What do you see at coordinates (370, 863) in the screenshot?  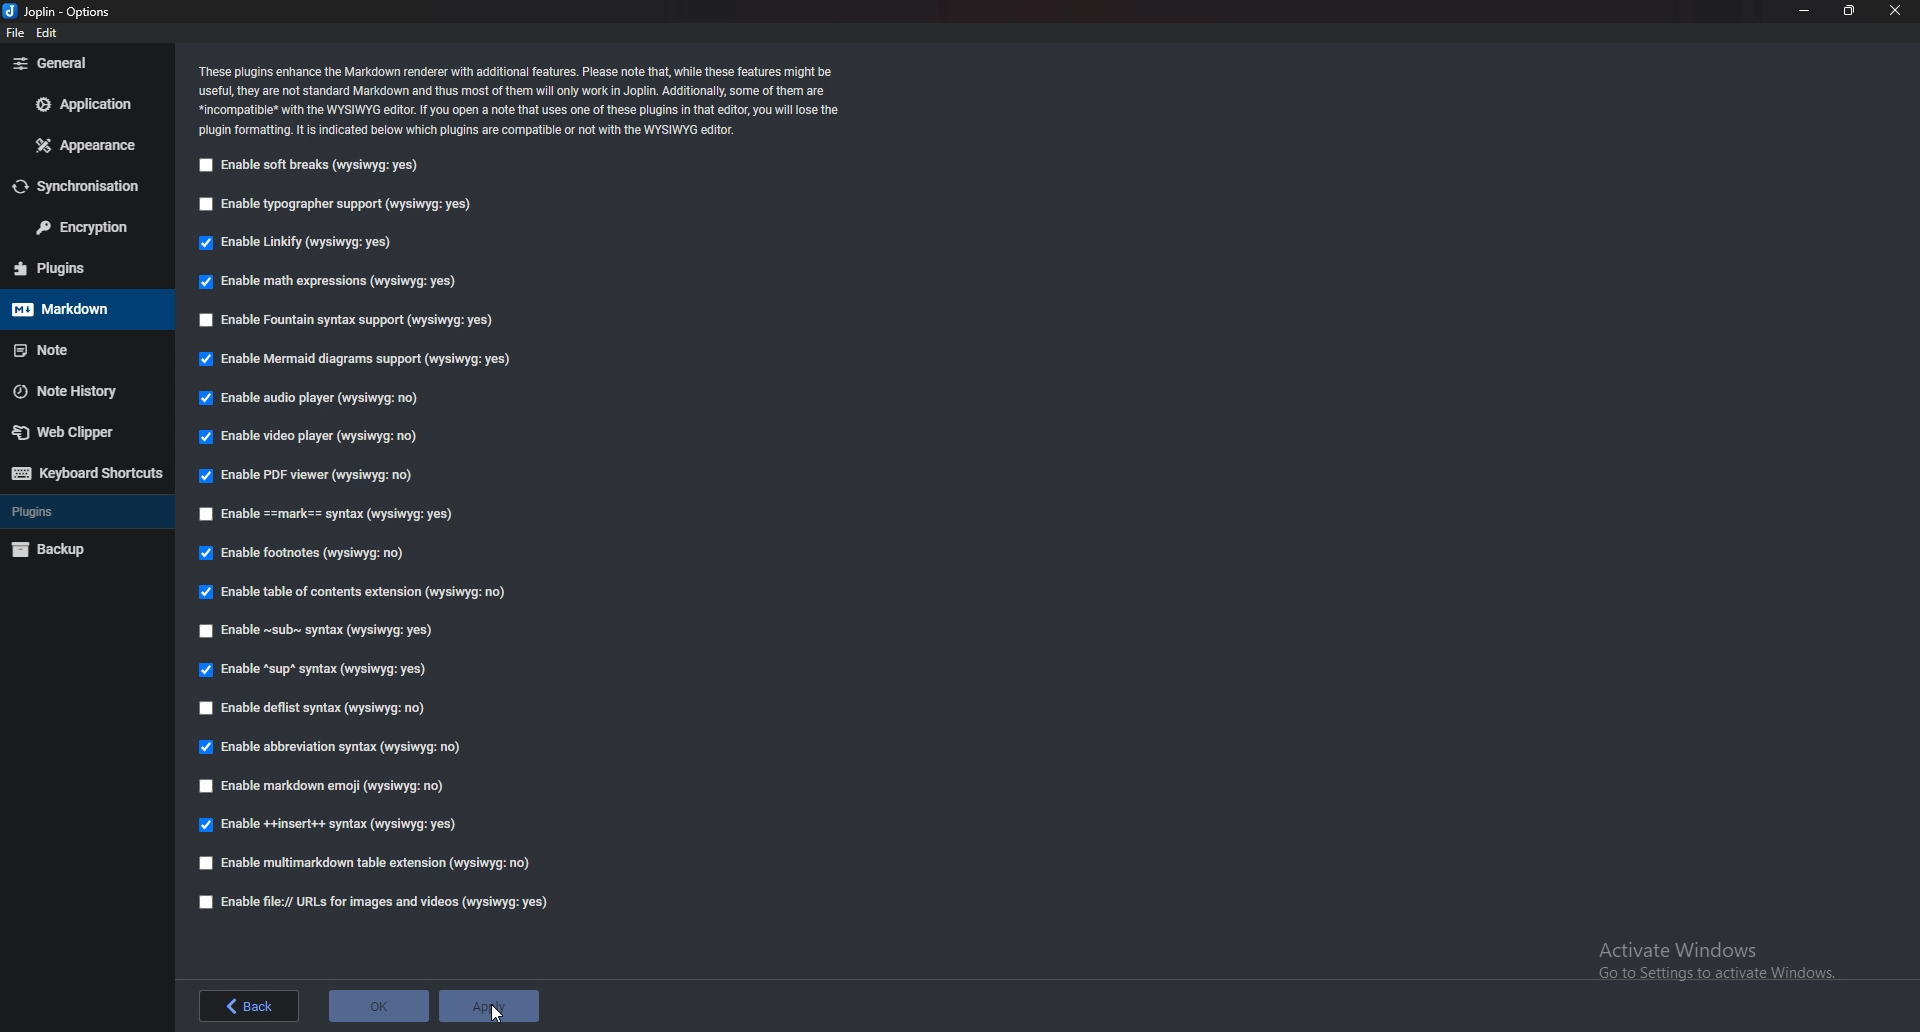 I see `Enable multi markdown table` at bounding box center [370, 863].